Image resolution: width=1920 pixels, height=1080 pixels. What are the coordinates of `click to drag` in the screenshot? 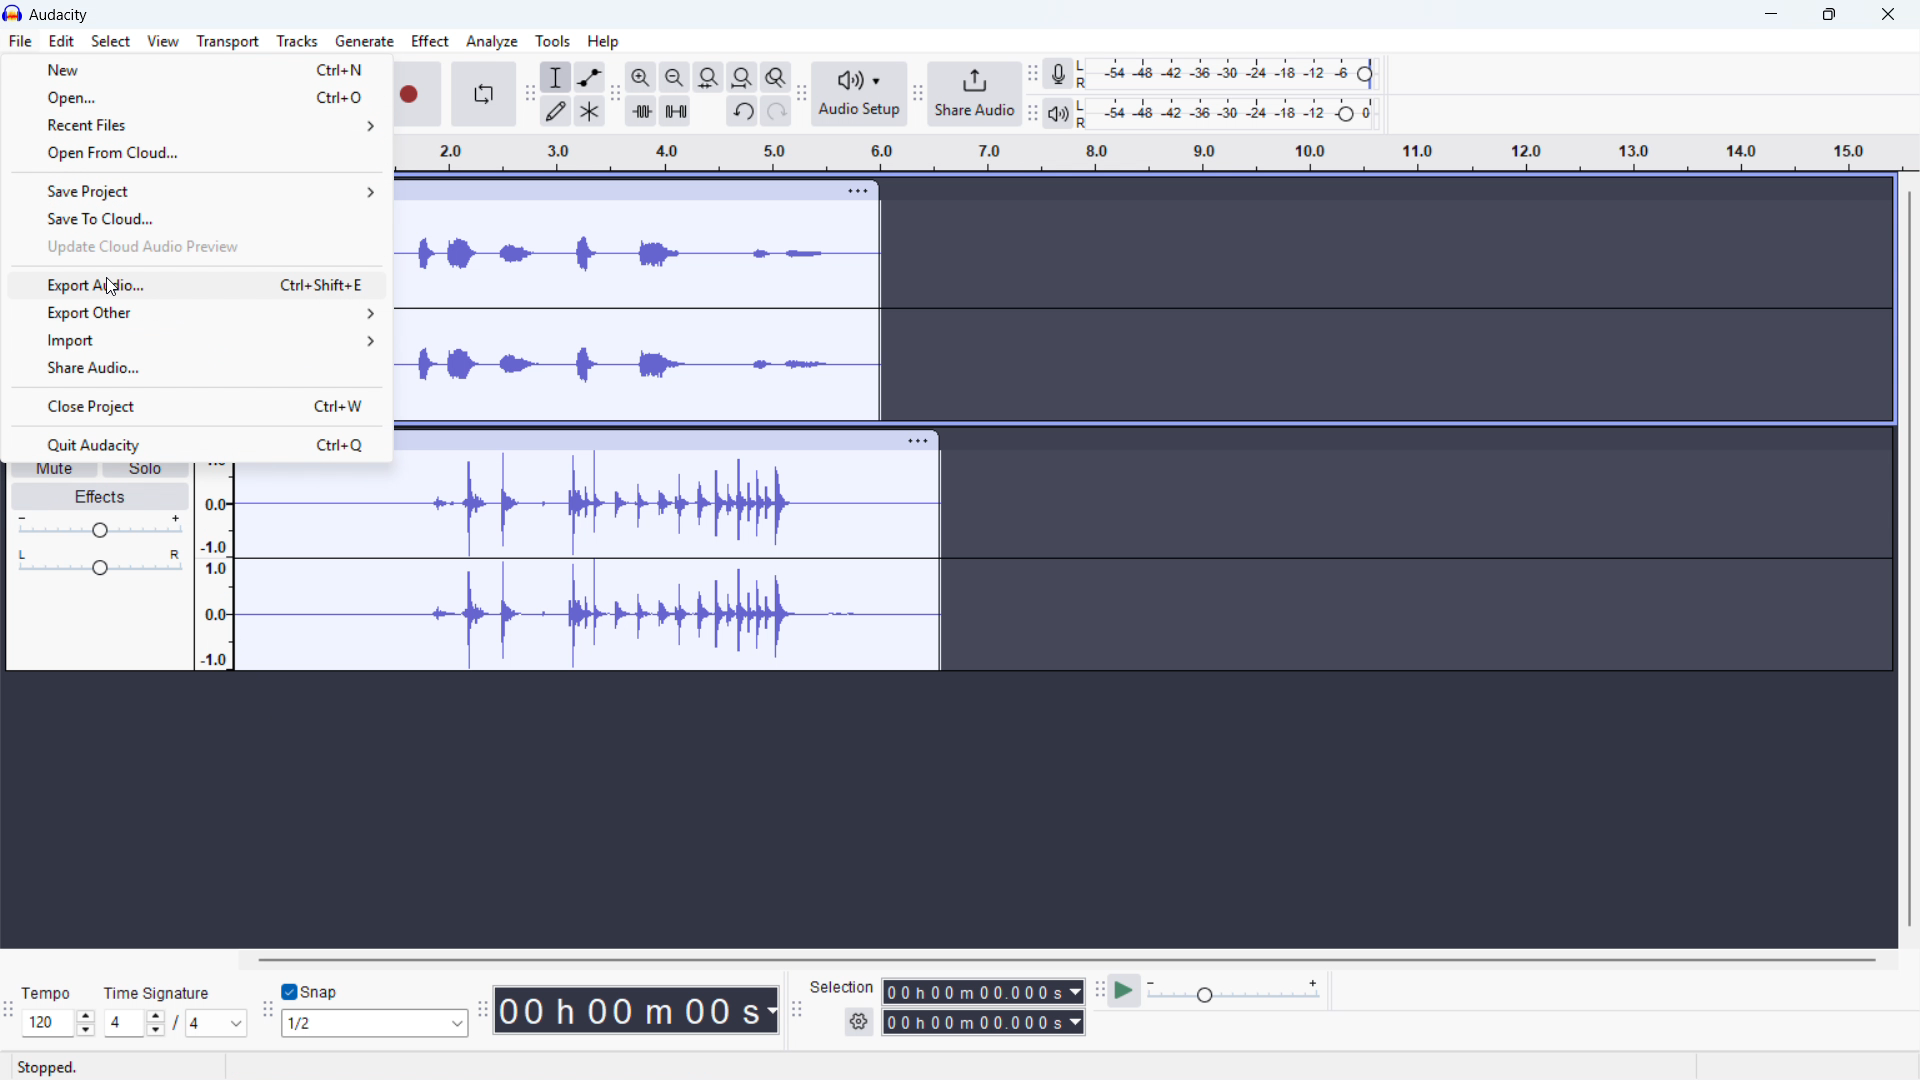 It's located at (642, 440).